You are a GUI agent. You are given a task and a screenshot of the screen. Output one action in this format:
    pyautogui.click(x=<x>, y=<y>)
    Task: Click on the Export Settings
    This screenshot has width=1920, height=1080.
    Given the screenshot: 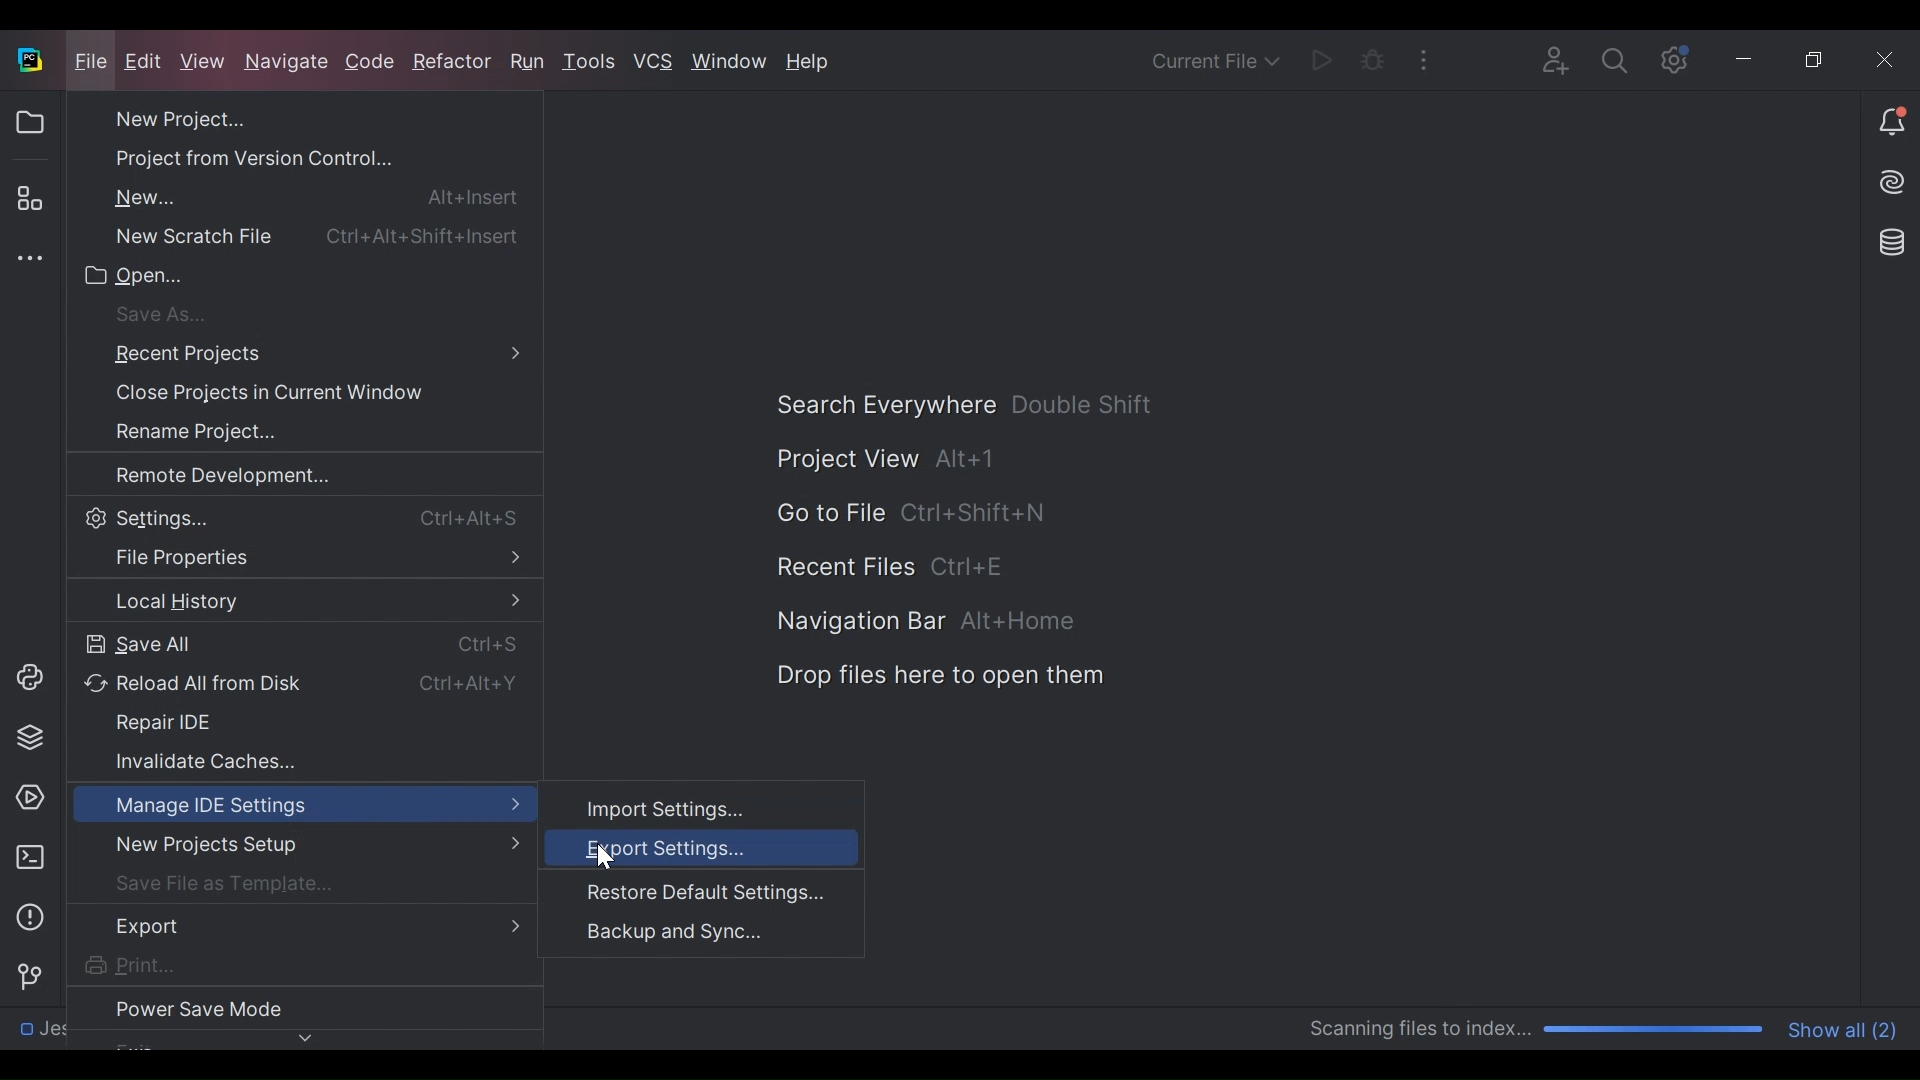 What is the action you would take?
    pyautogui.click(x=702, y=849)
    